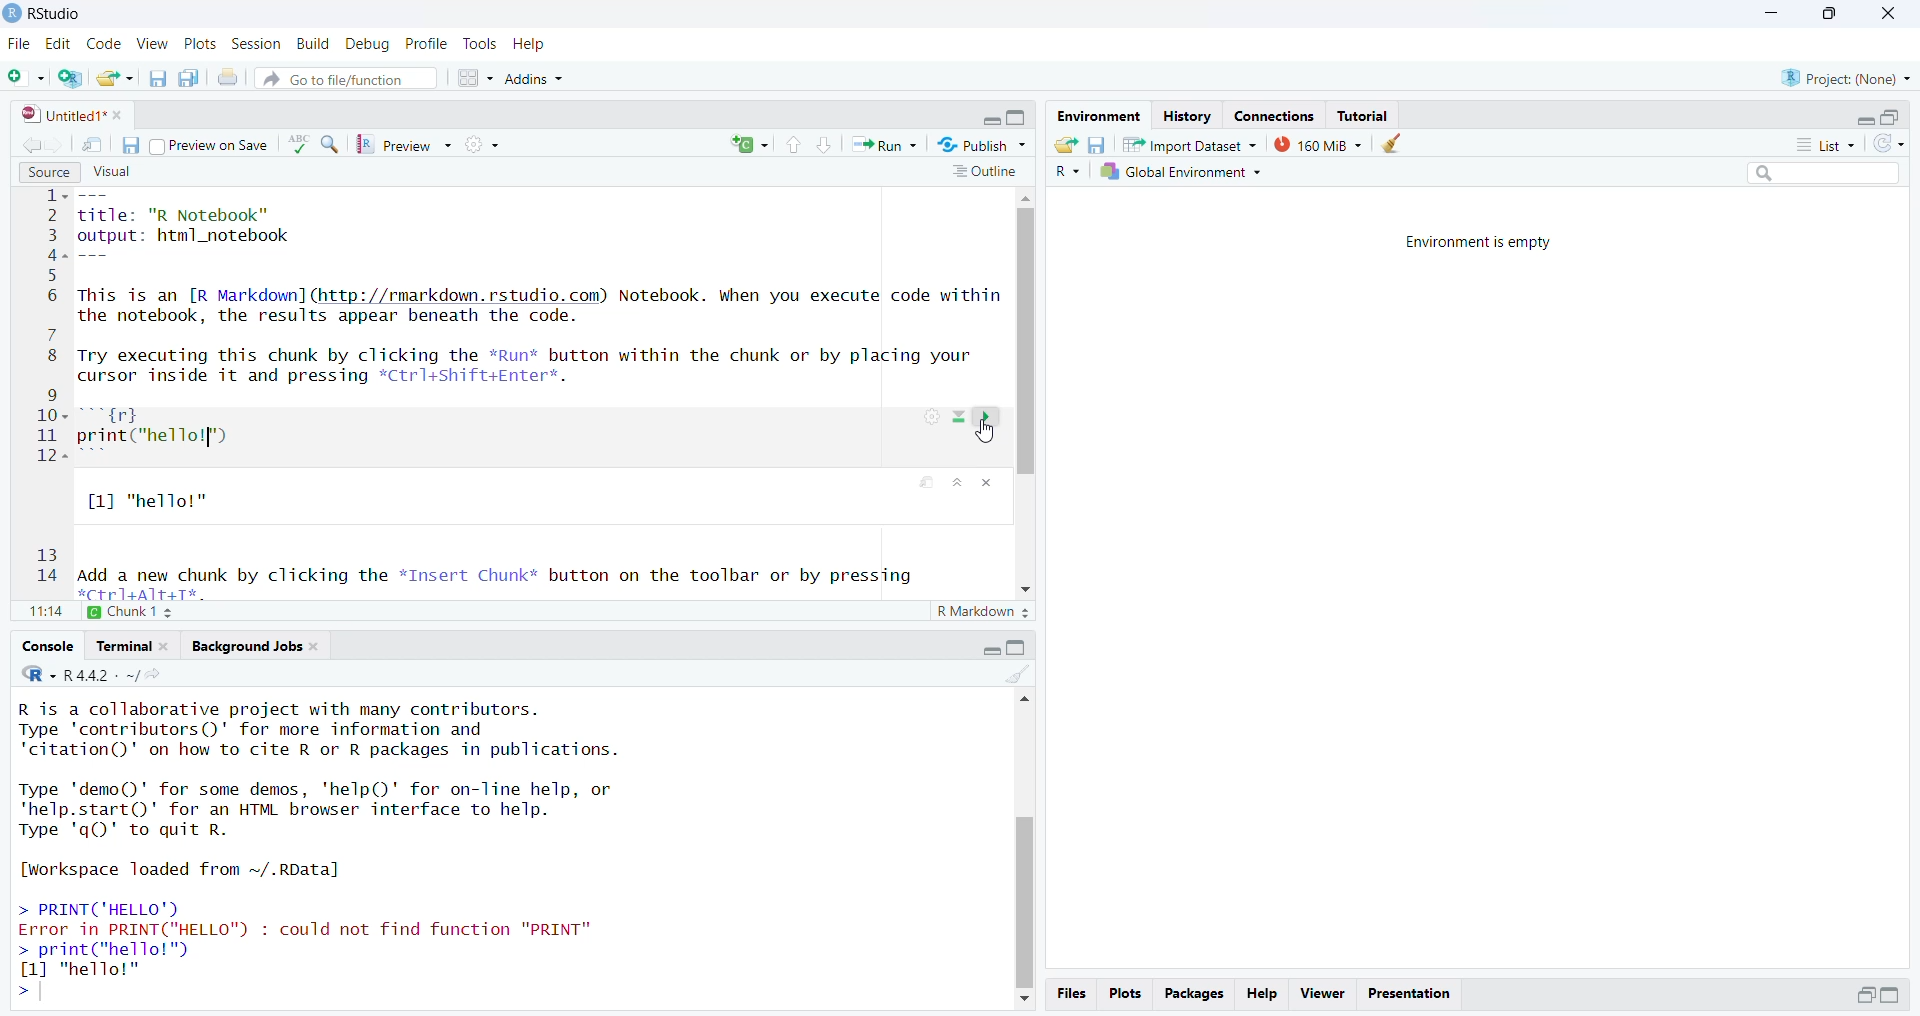 The image size is (1920, 1016). Describe the element at coordinates (229, 80) in the screenshot. I see `print current file` at that location.